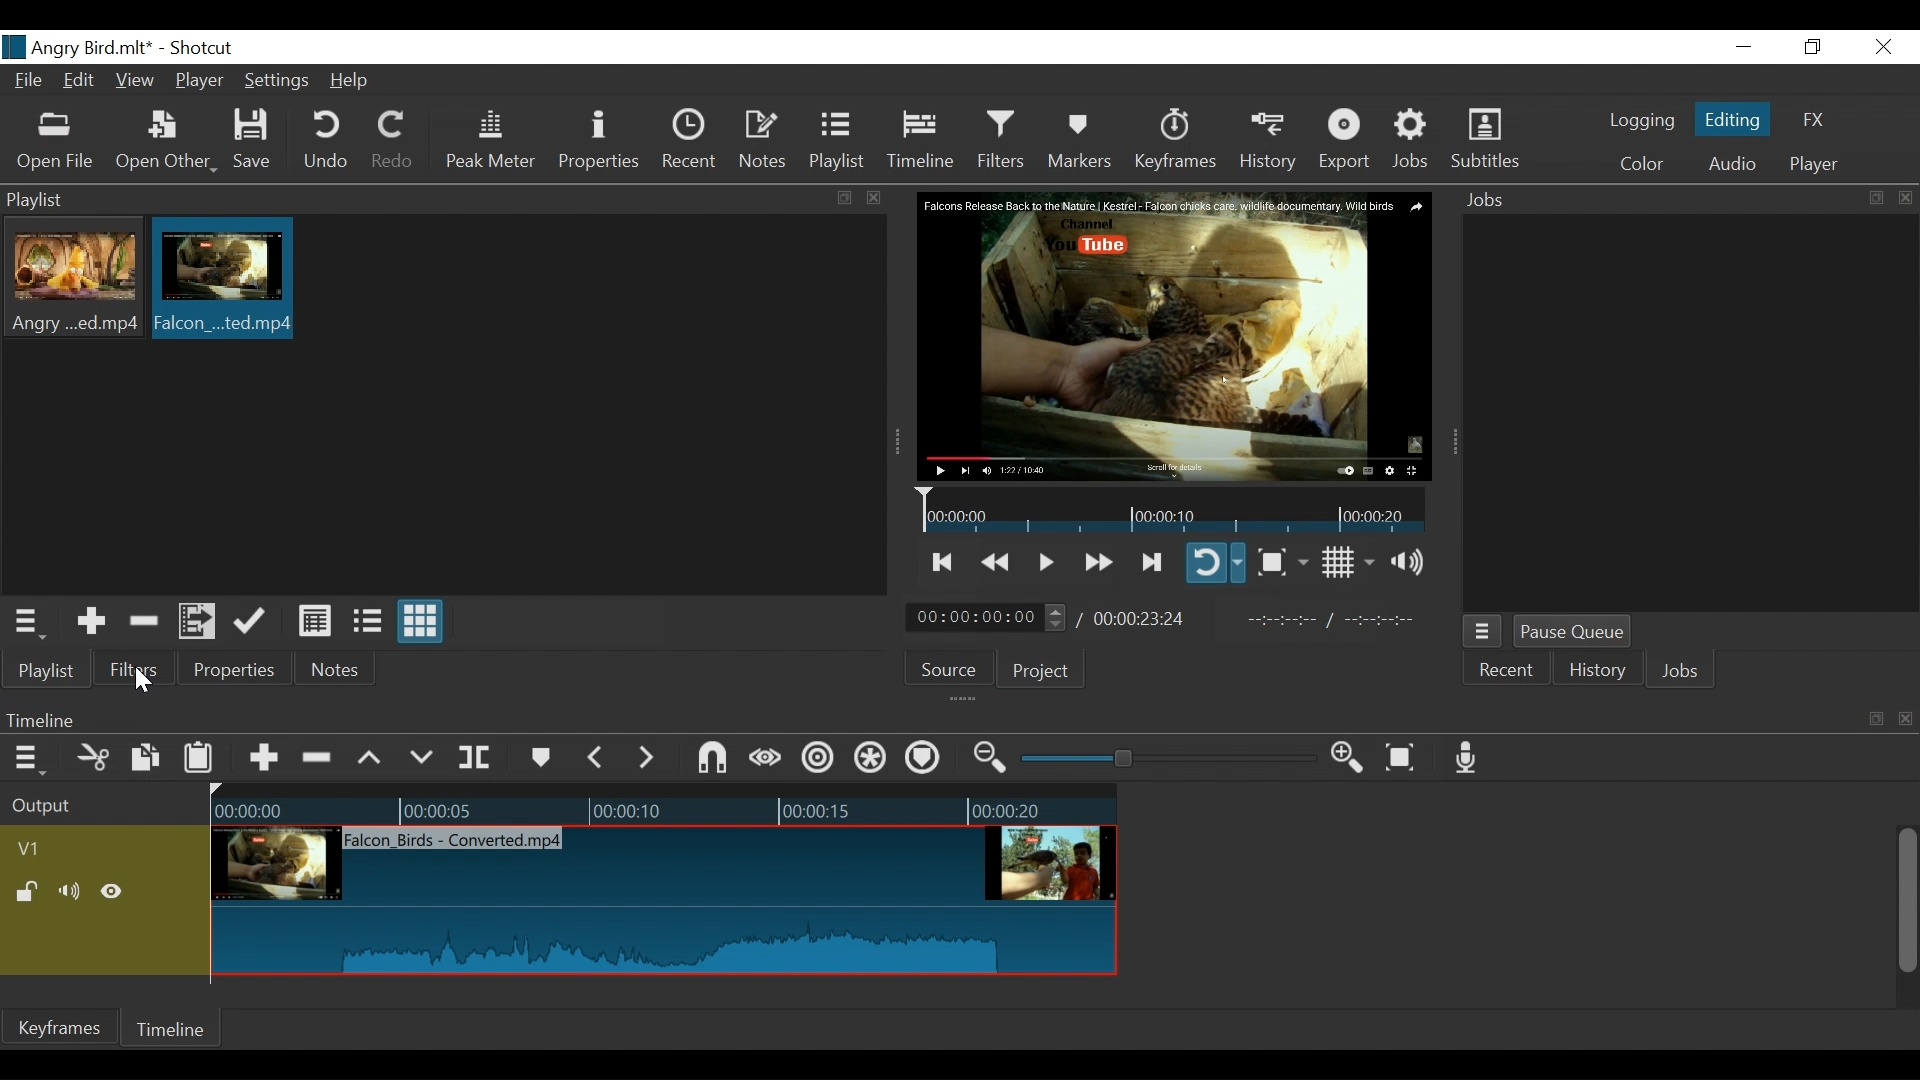 The image size is (1920, 1080). Describe the element at coordinates (1412, 140) in the screenshot. I see `Jobs` at that location.